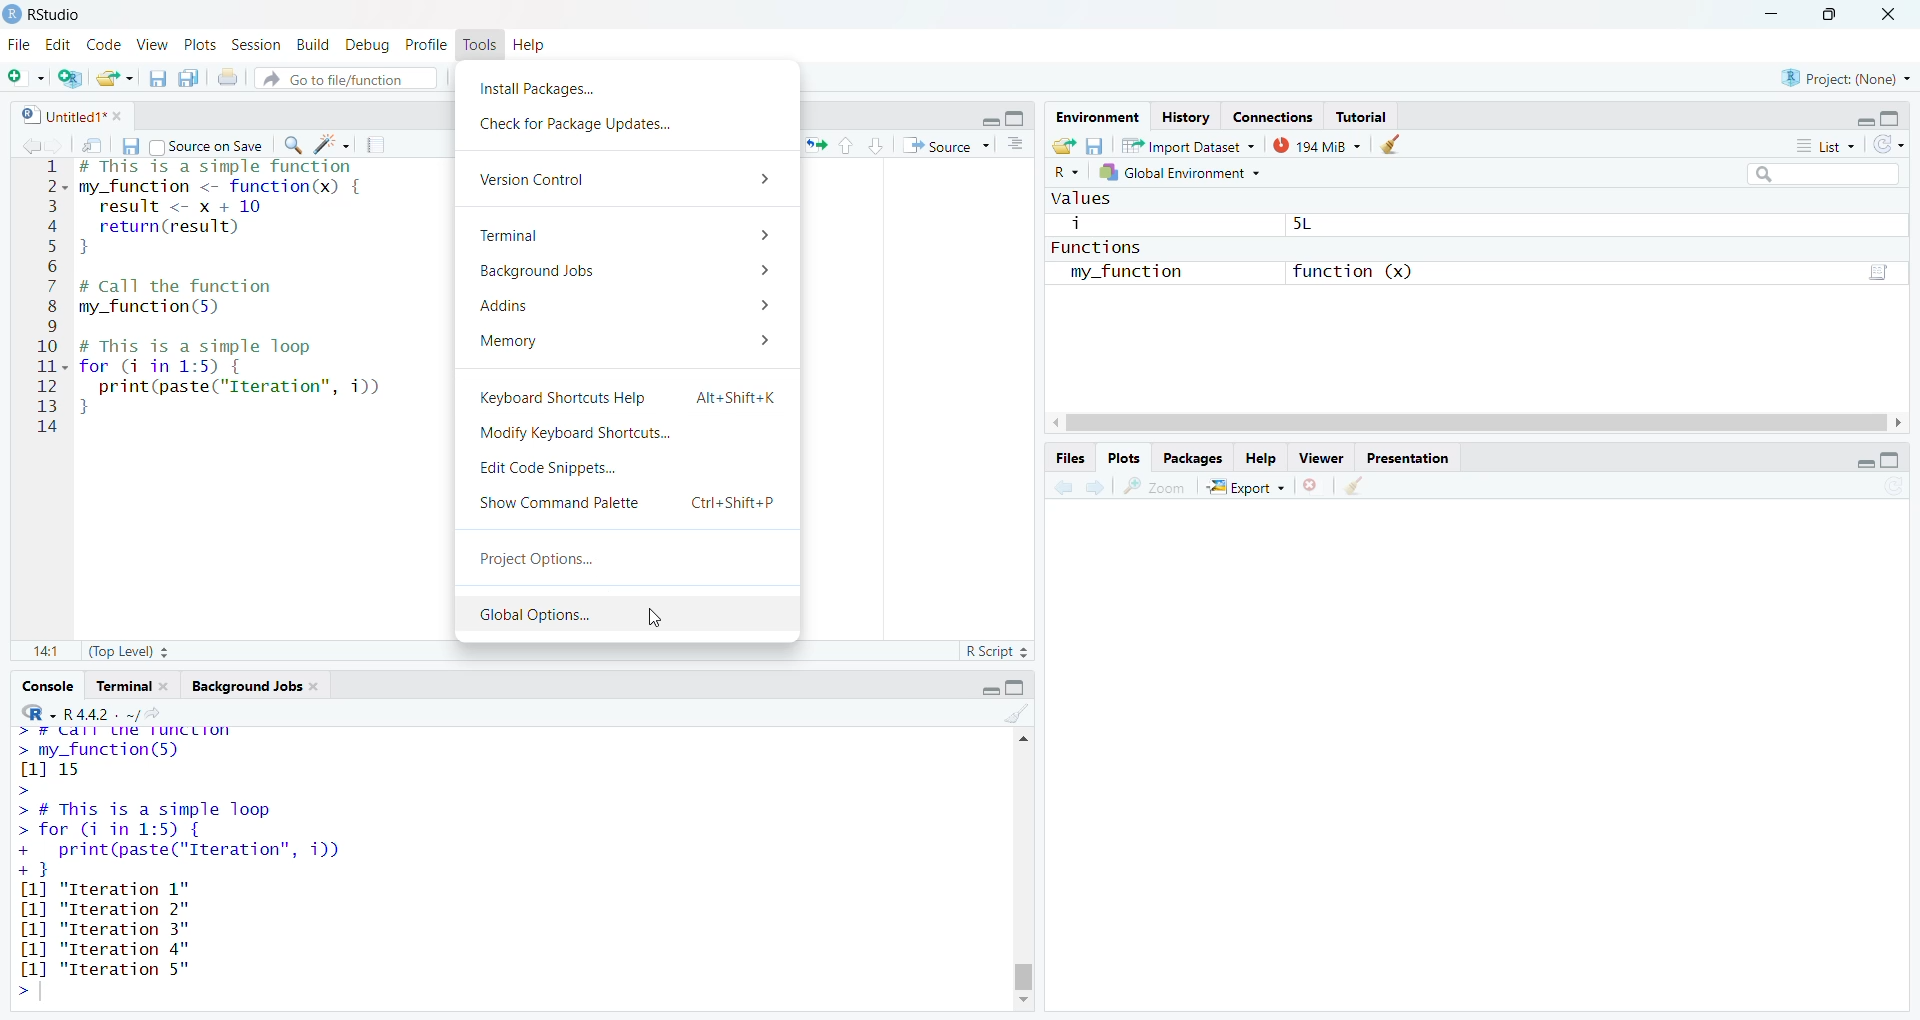  I want to click on logo, so click(12, 14).